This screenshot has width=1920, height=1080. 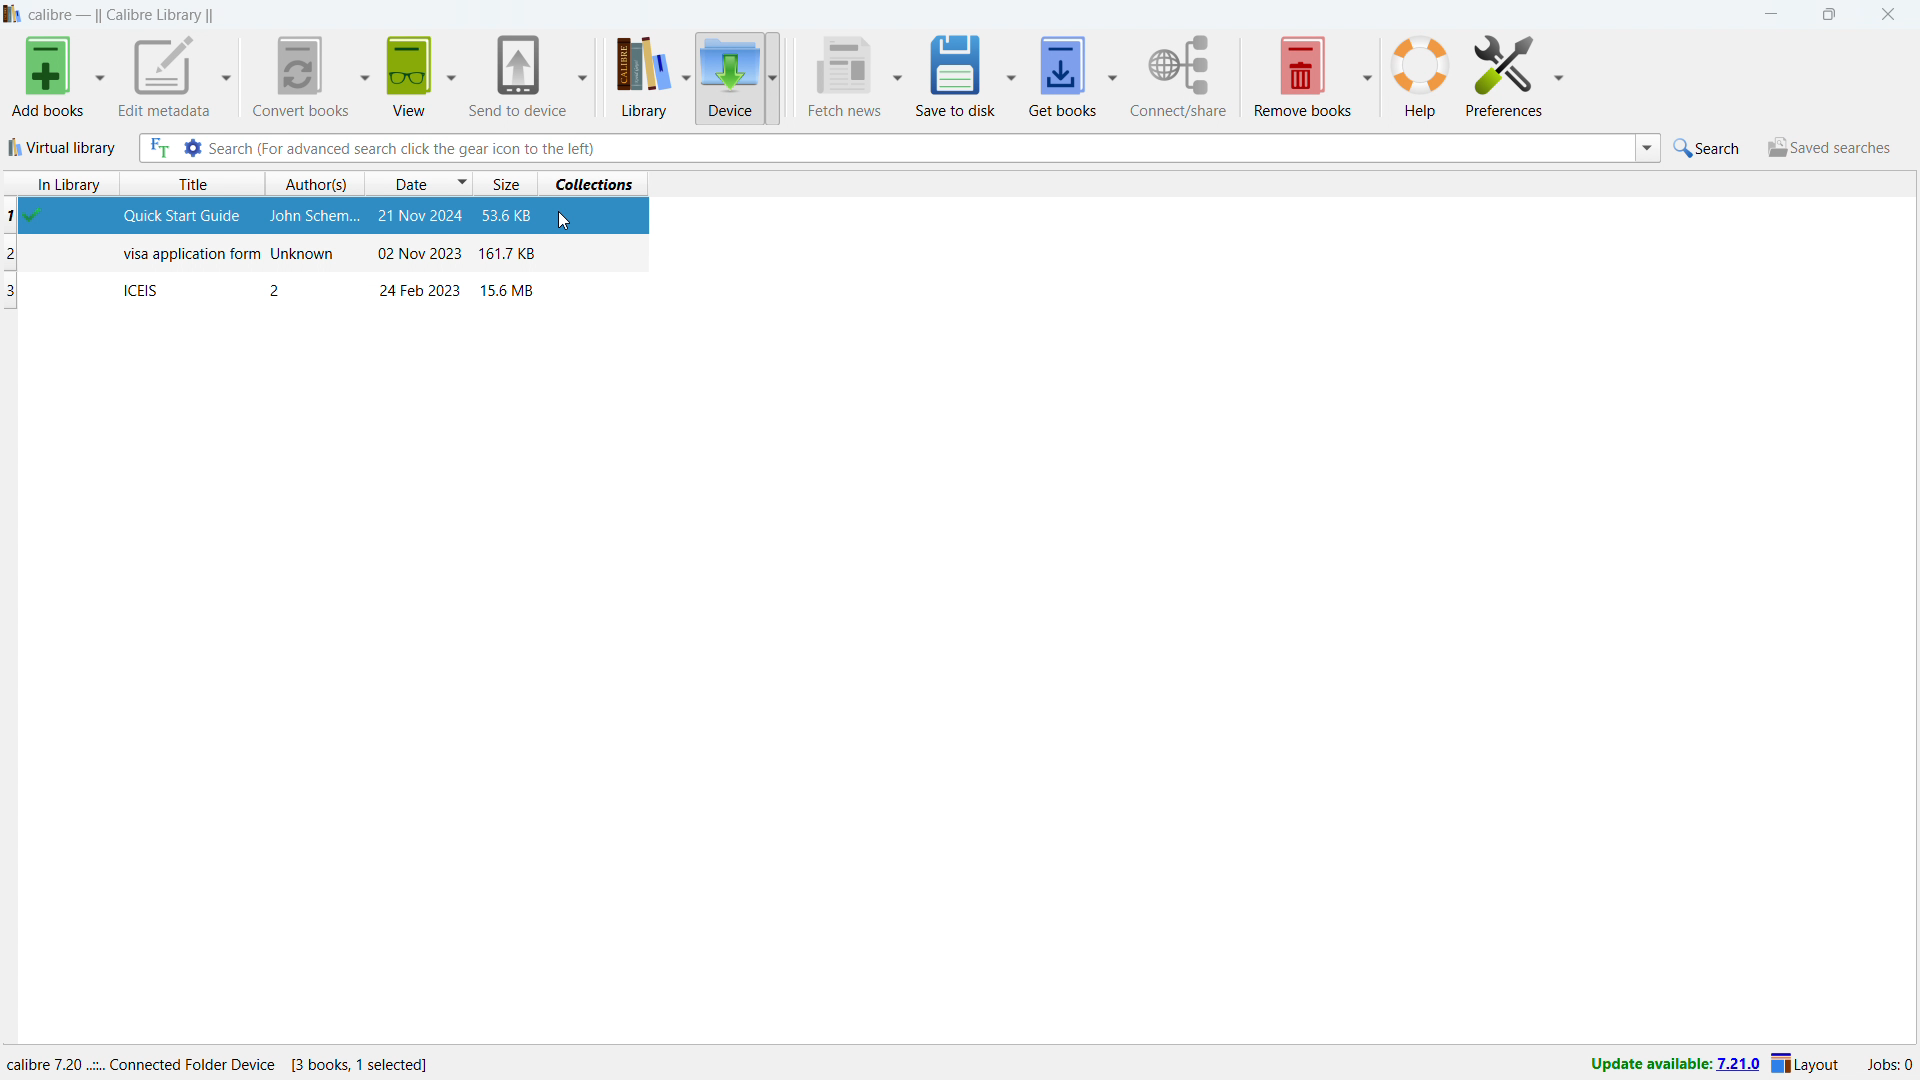 What do you see at coordinates (1770, 15) in the screenshot?
I see `minimize` at bounding box center [1770, 15].